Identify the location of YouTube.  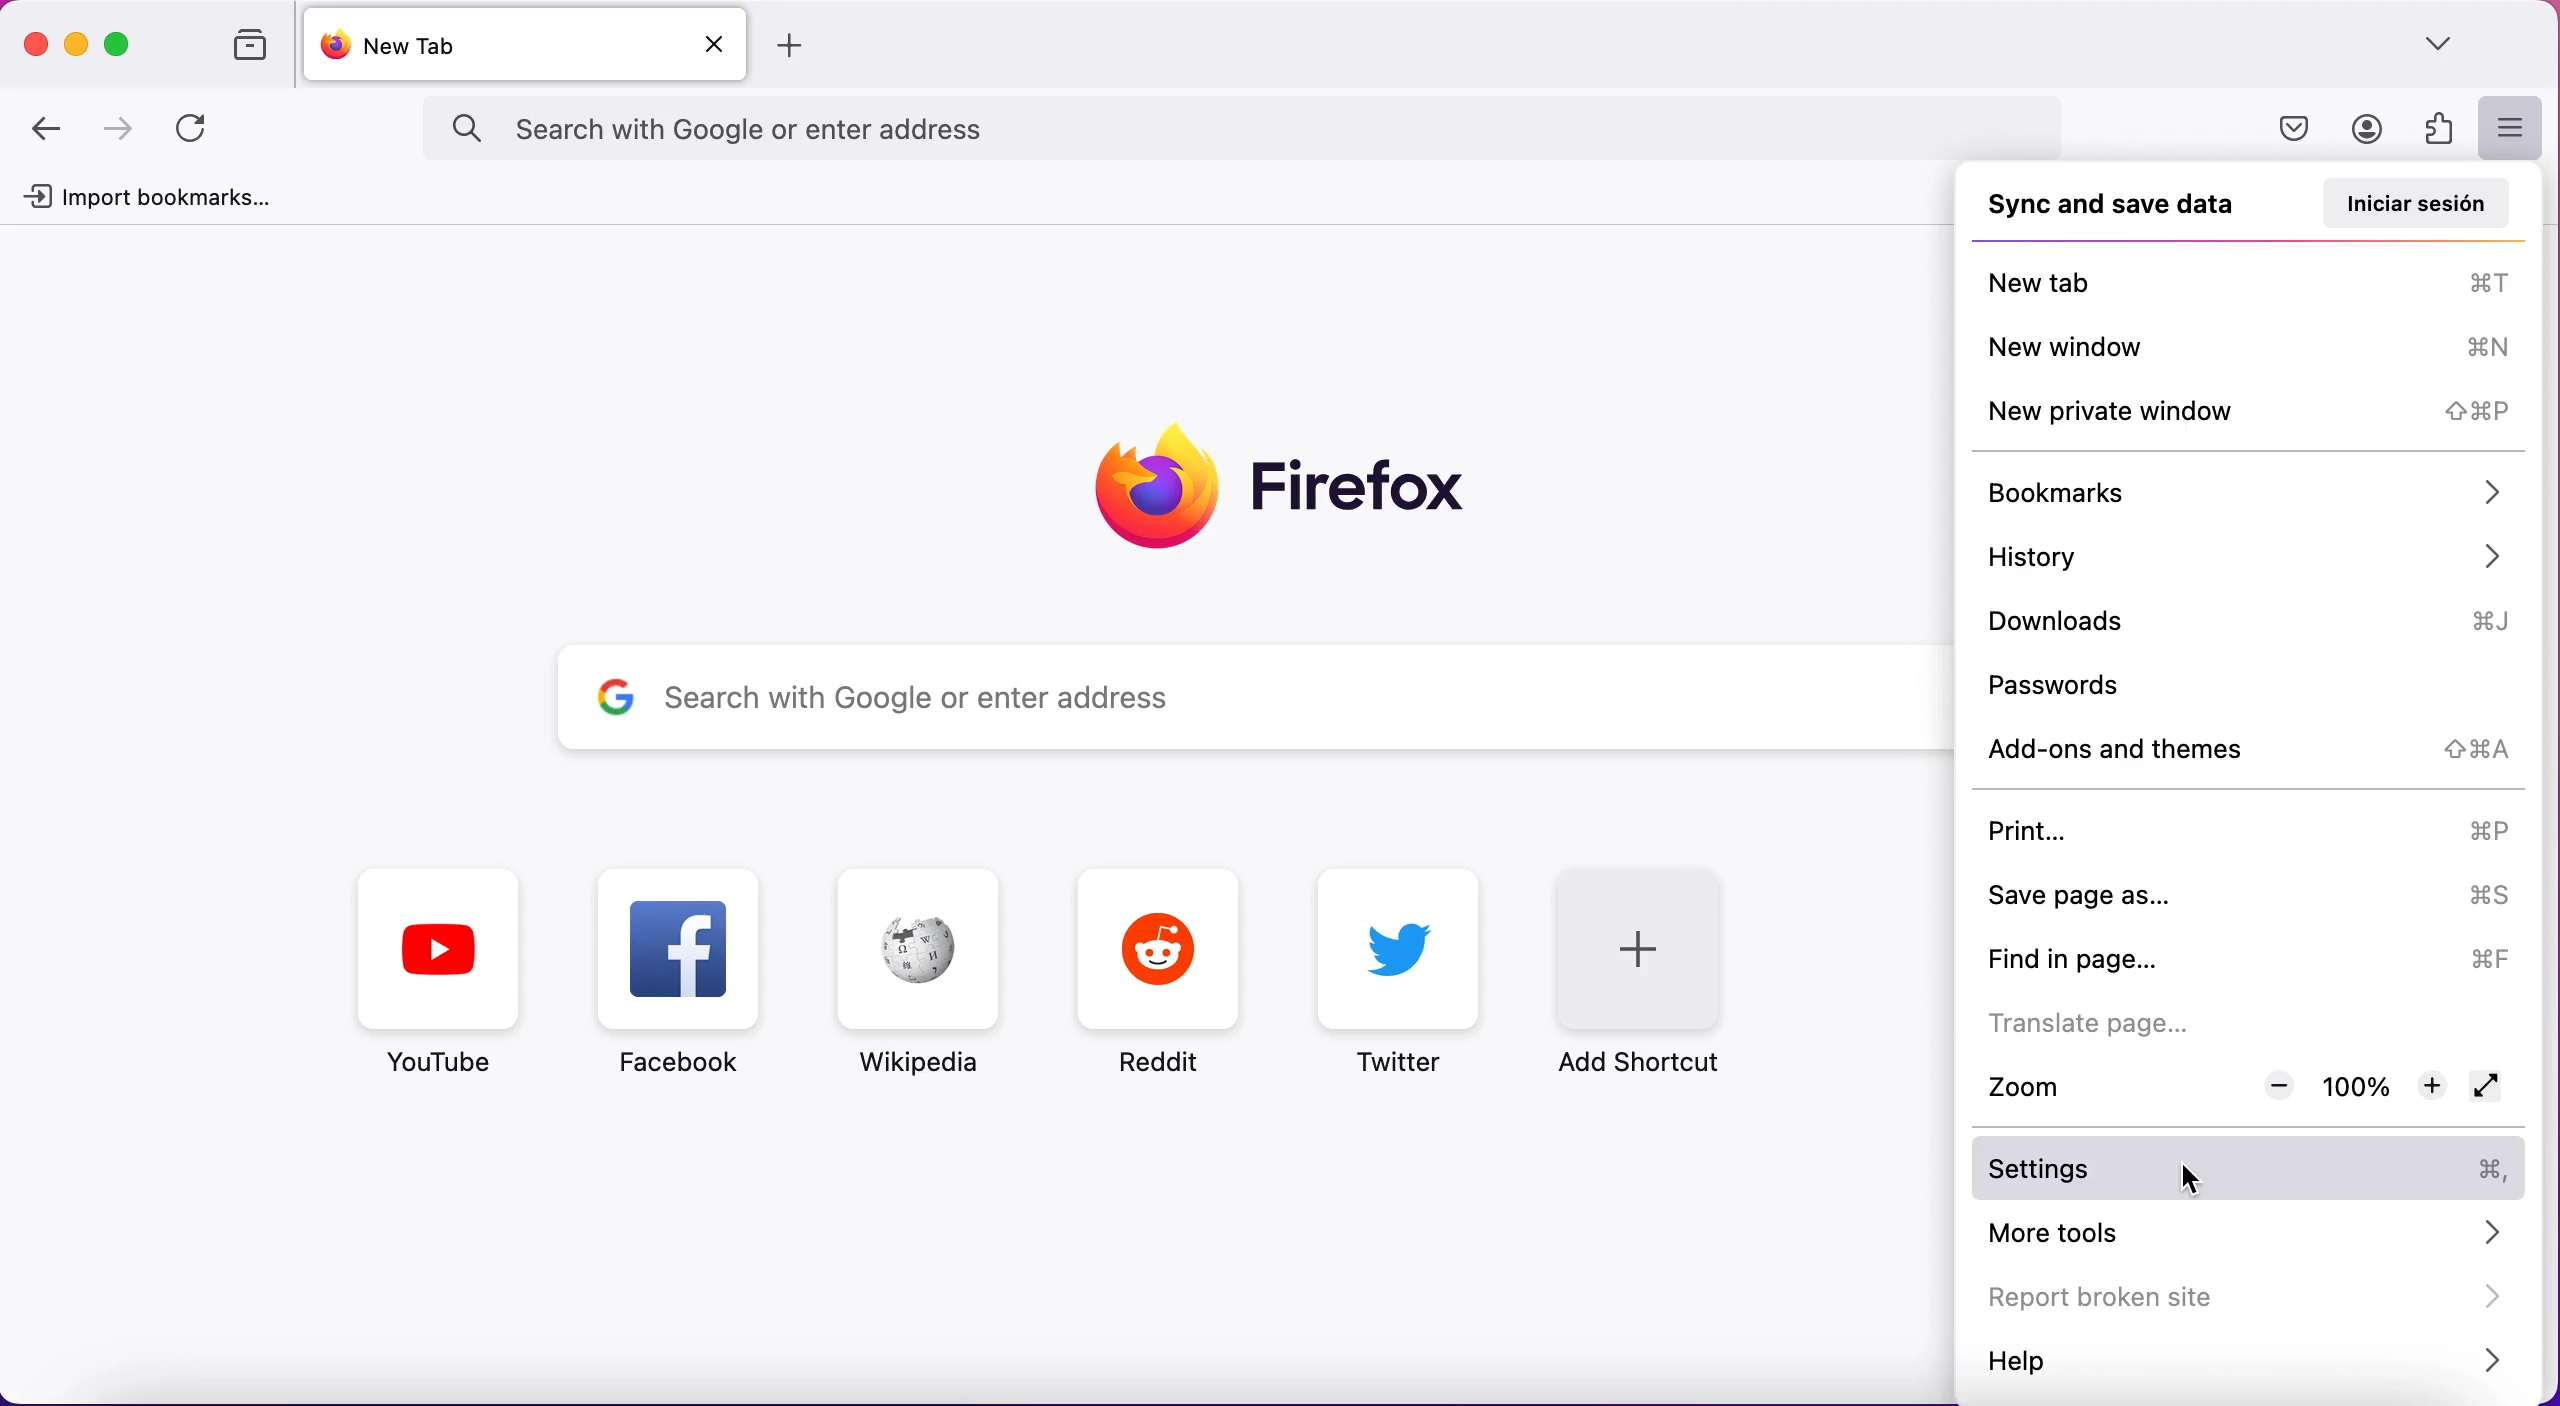
(441, 974).